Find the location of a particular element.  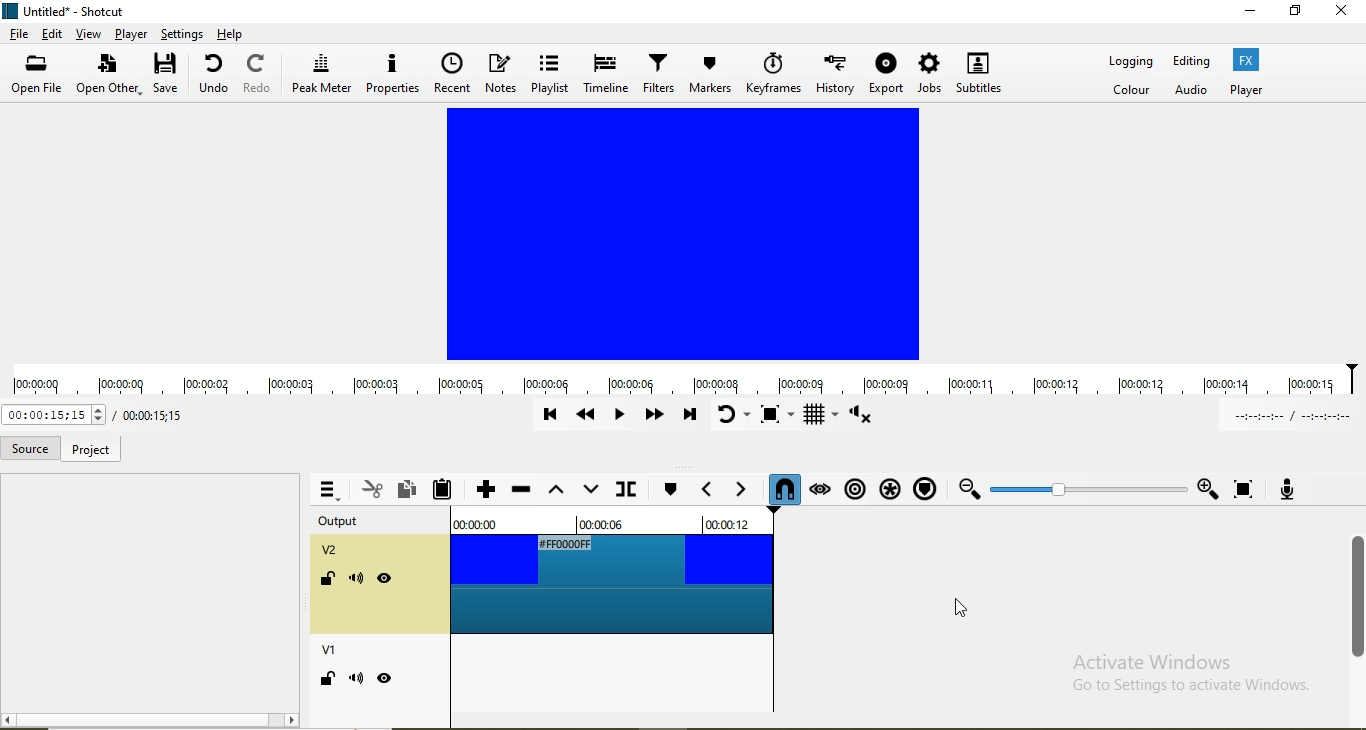

output is located at coordinates (349, 523).